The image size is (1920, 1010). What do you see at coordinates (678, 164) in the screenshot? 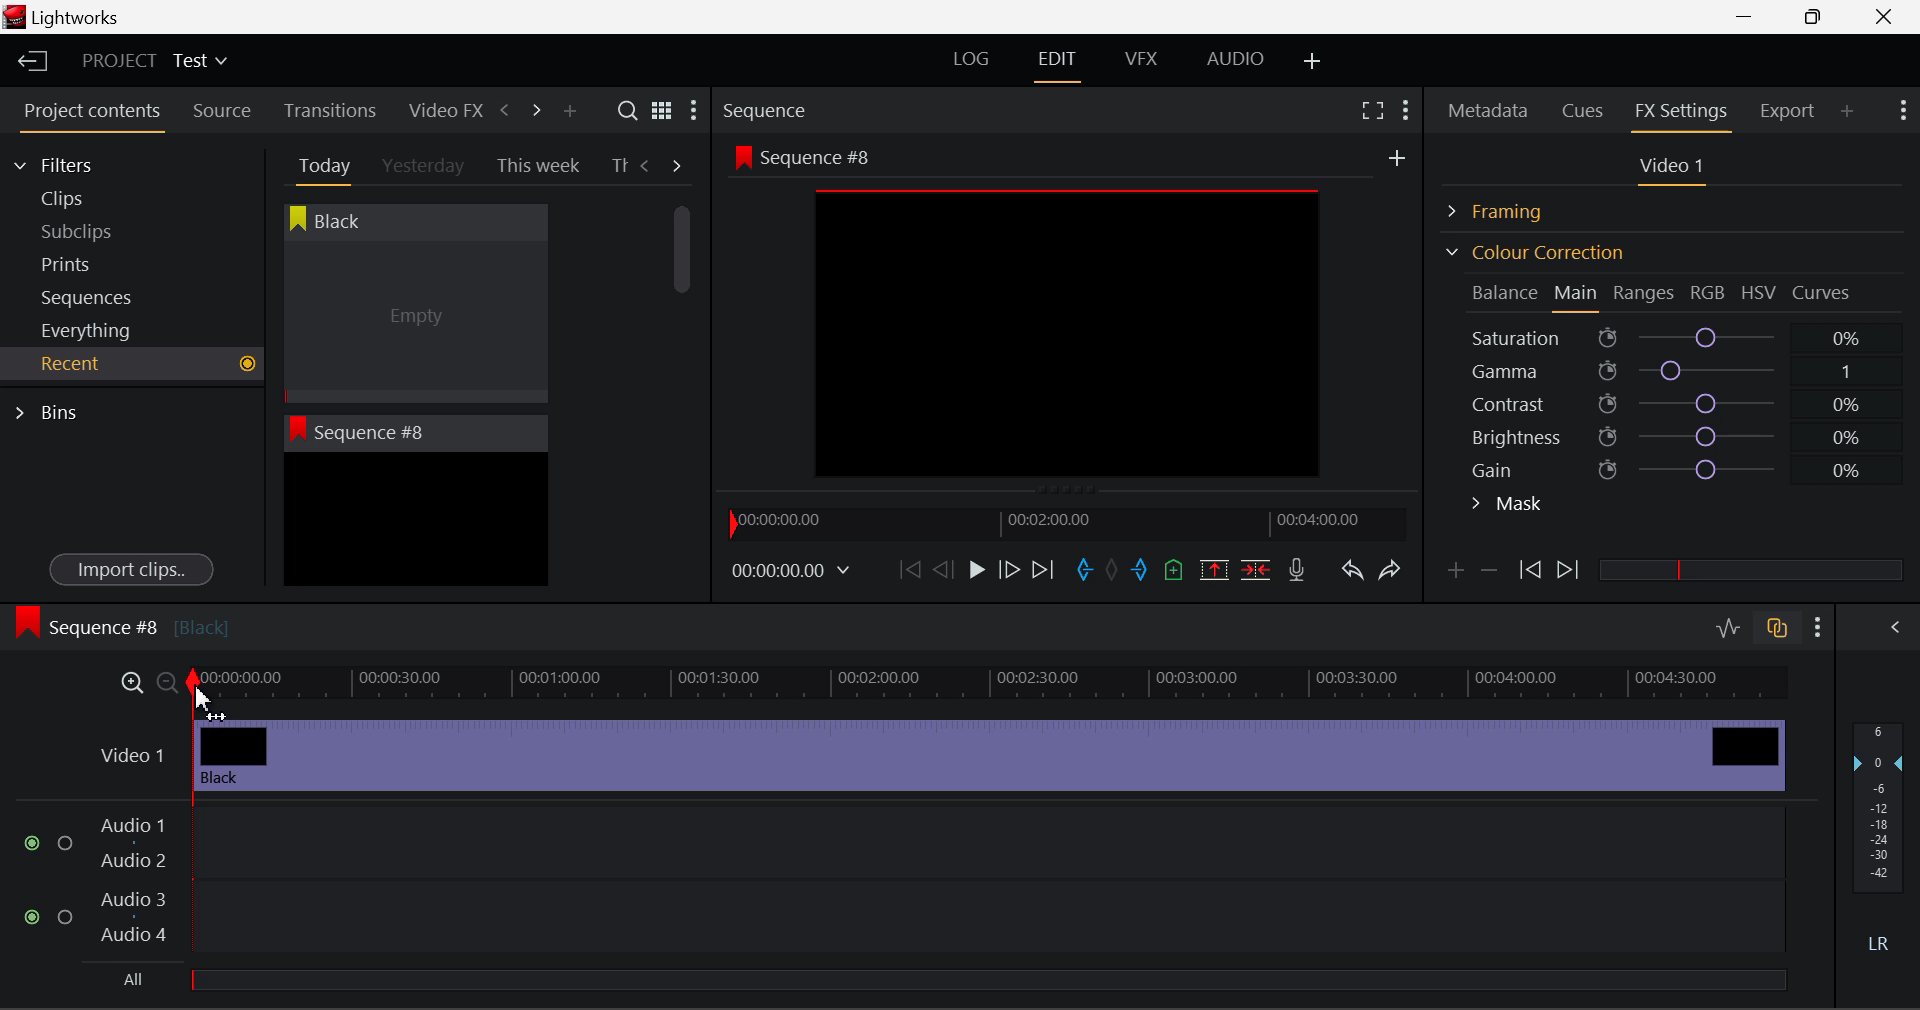
I see `Next Tab` at bounding box center [678, 164].